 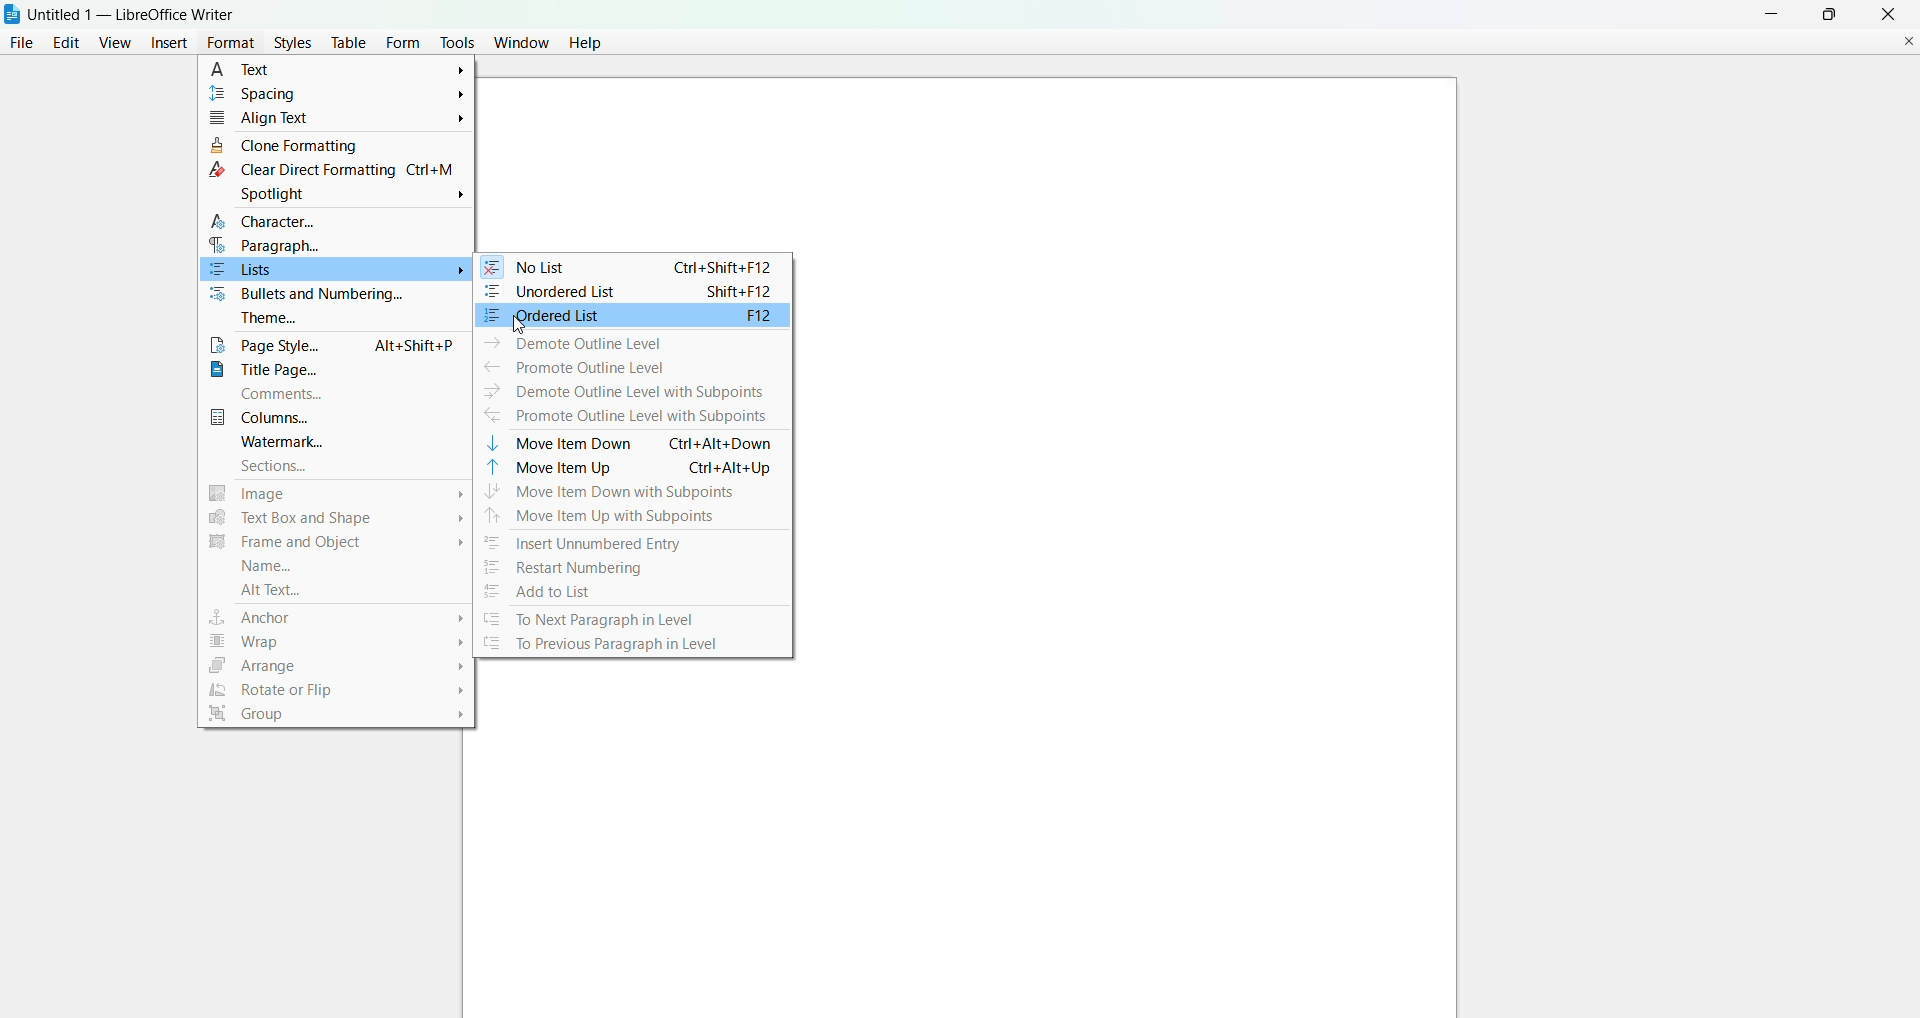 I want to click on arrange, so click(x=333, y=667).